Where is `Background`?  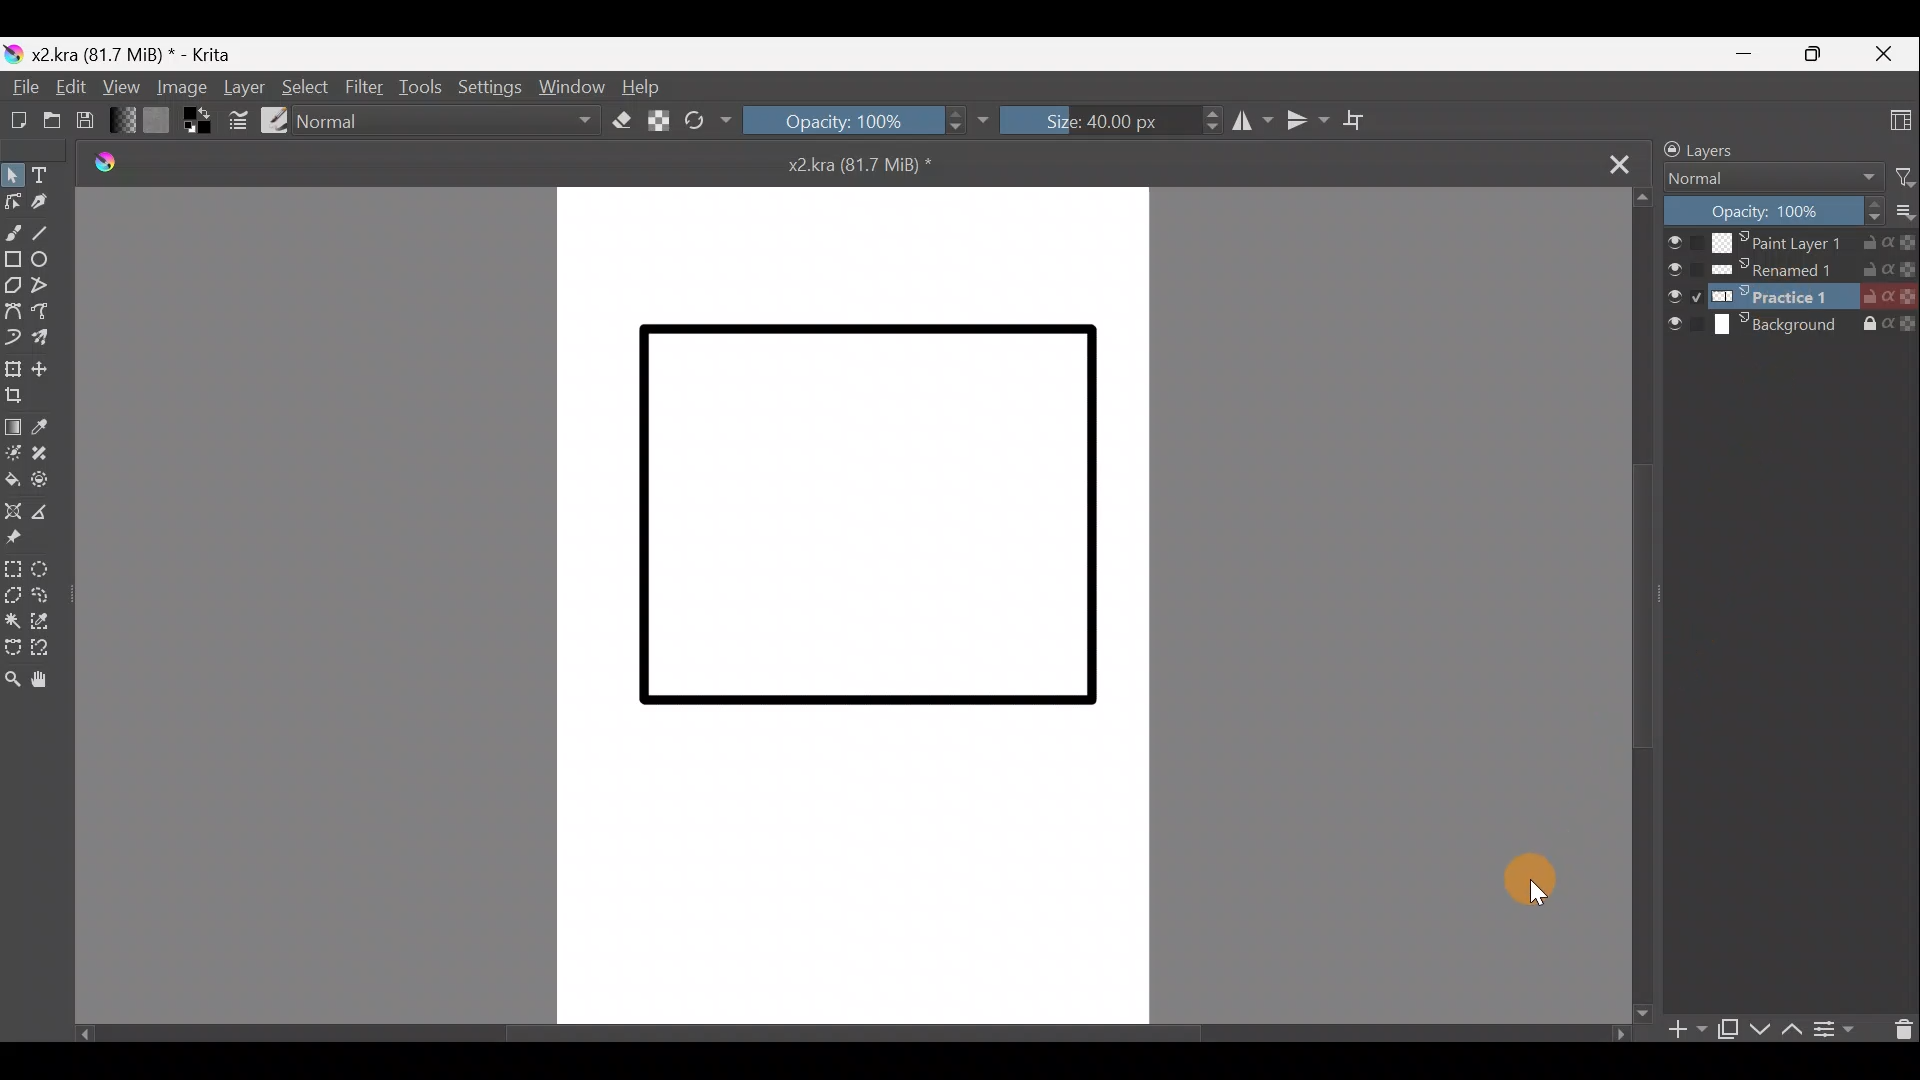 Background is located at coordinates (1790, 329).